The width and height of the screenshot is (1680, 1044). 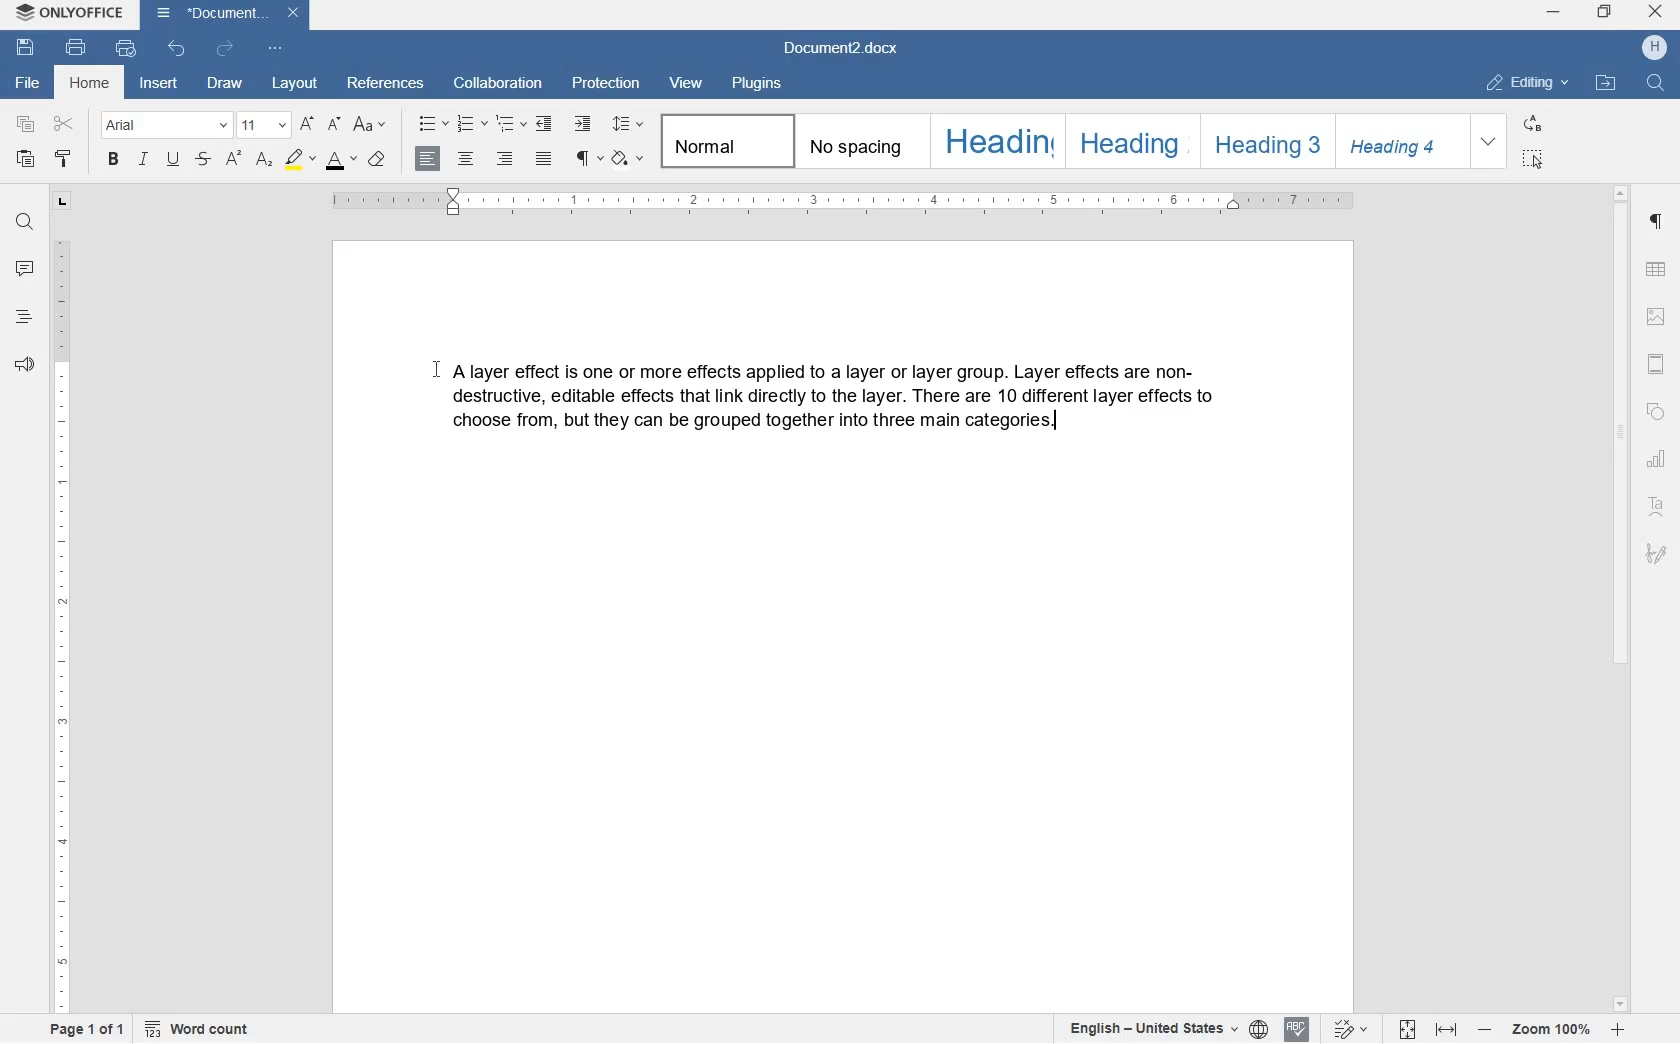 I want to click on ruler, so click(x=847, y=202).